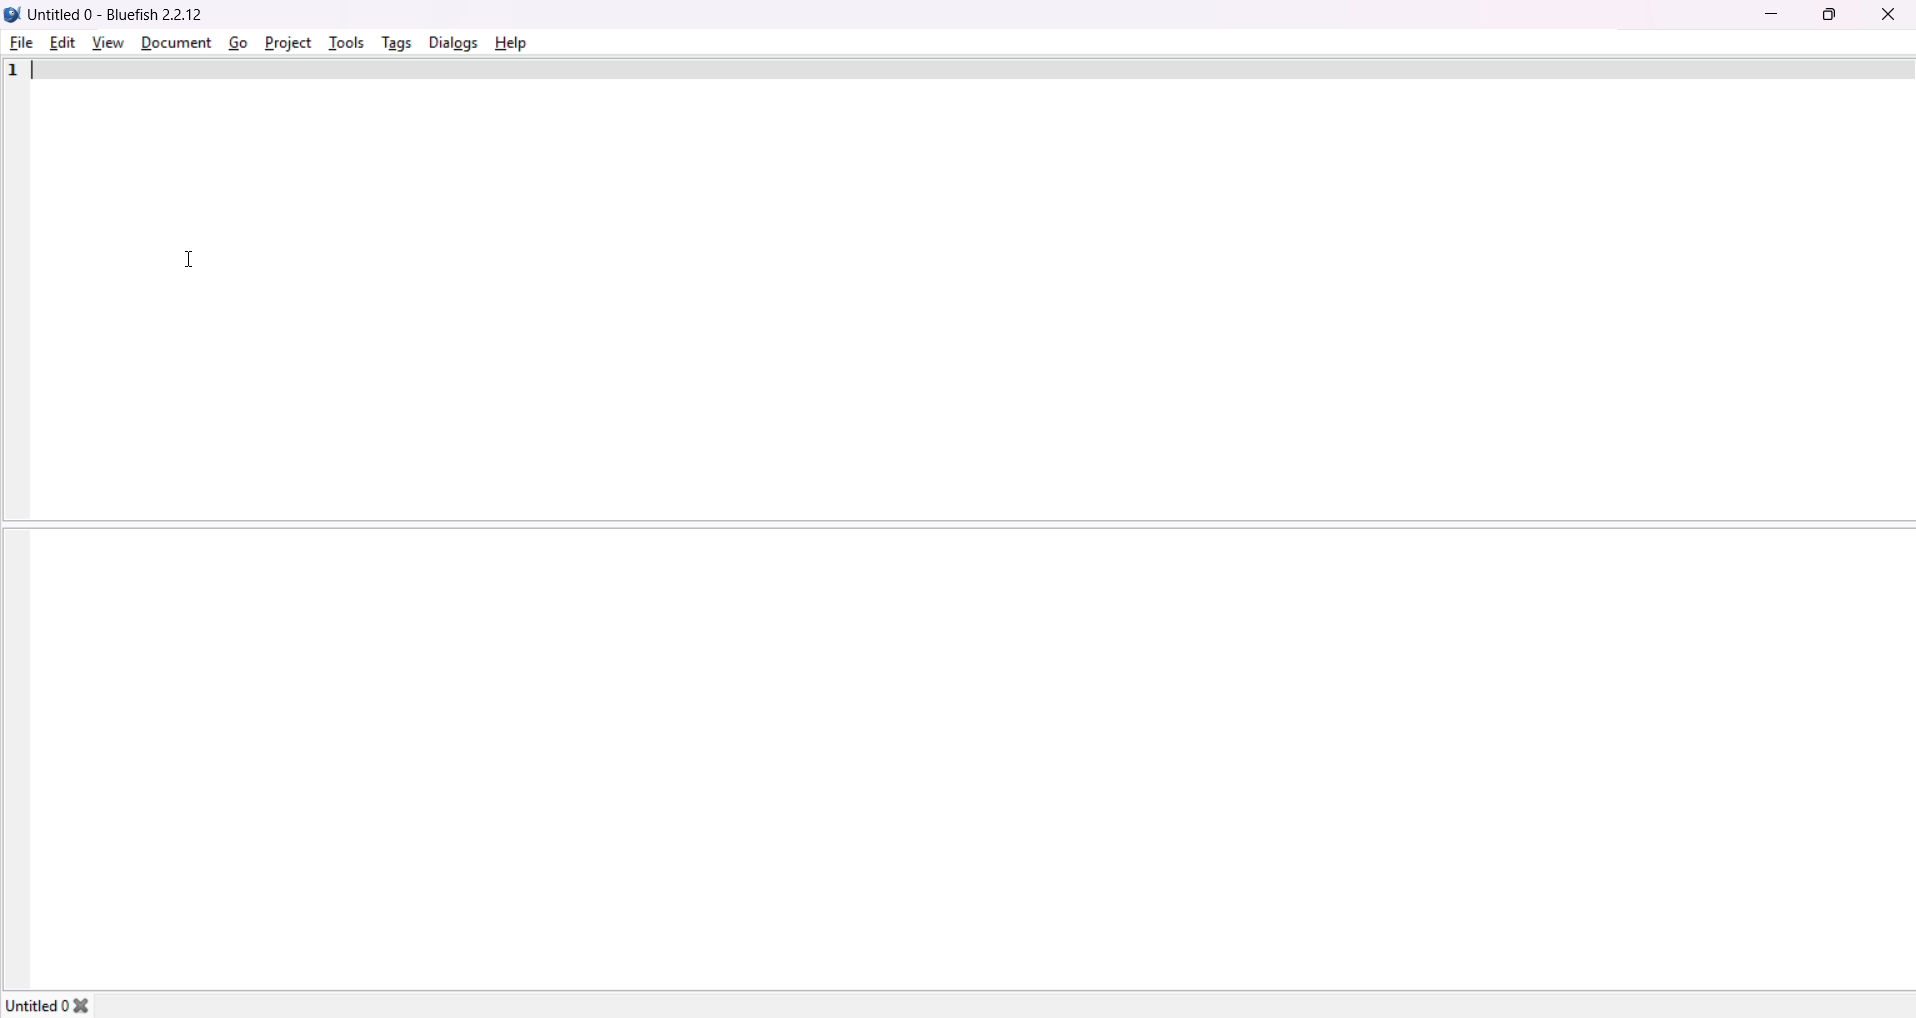 This screenshot has height=1018, width=1916. What do you see at coordinates (1770, 13) in the screenshot?
I see `minimize` at bounding box center [1770, 13].